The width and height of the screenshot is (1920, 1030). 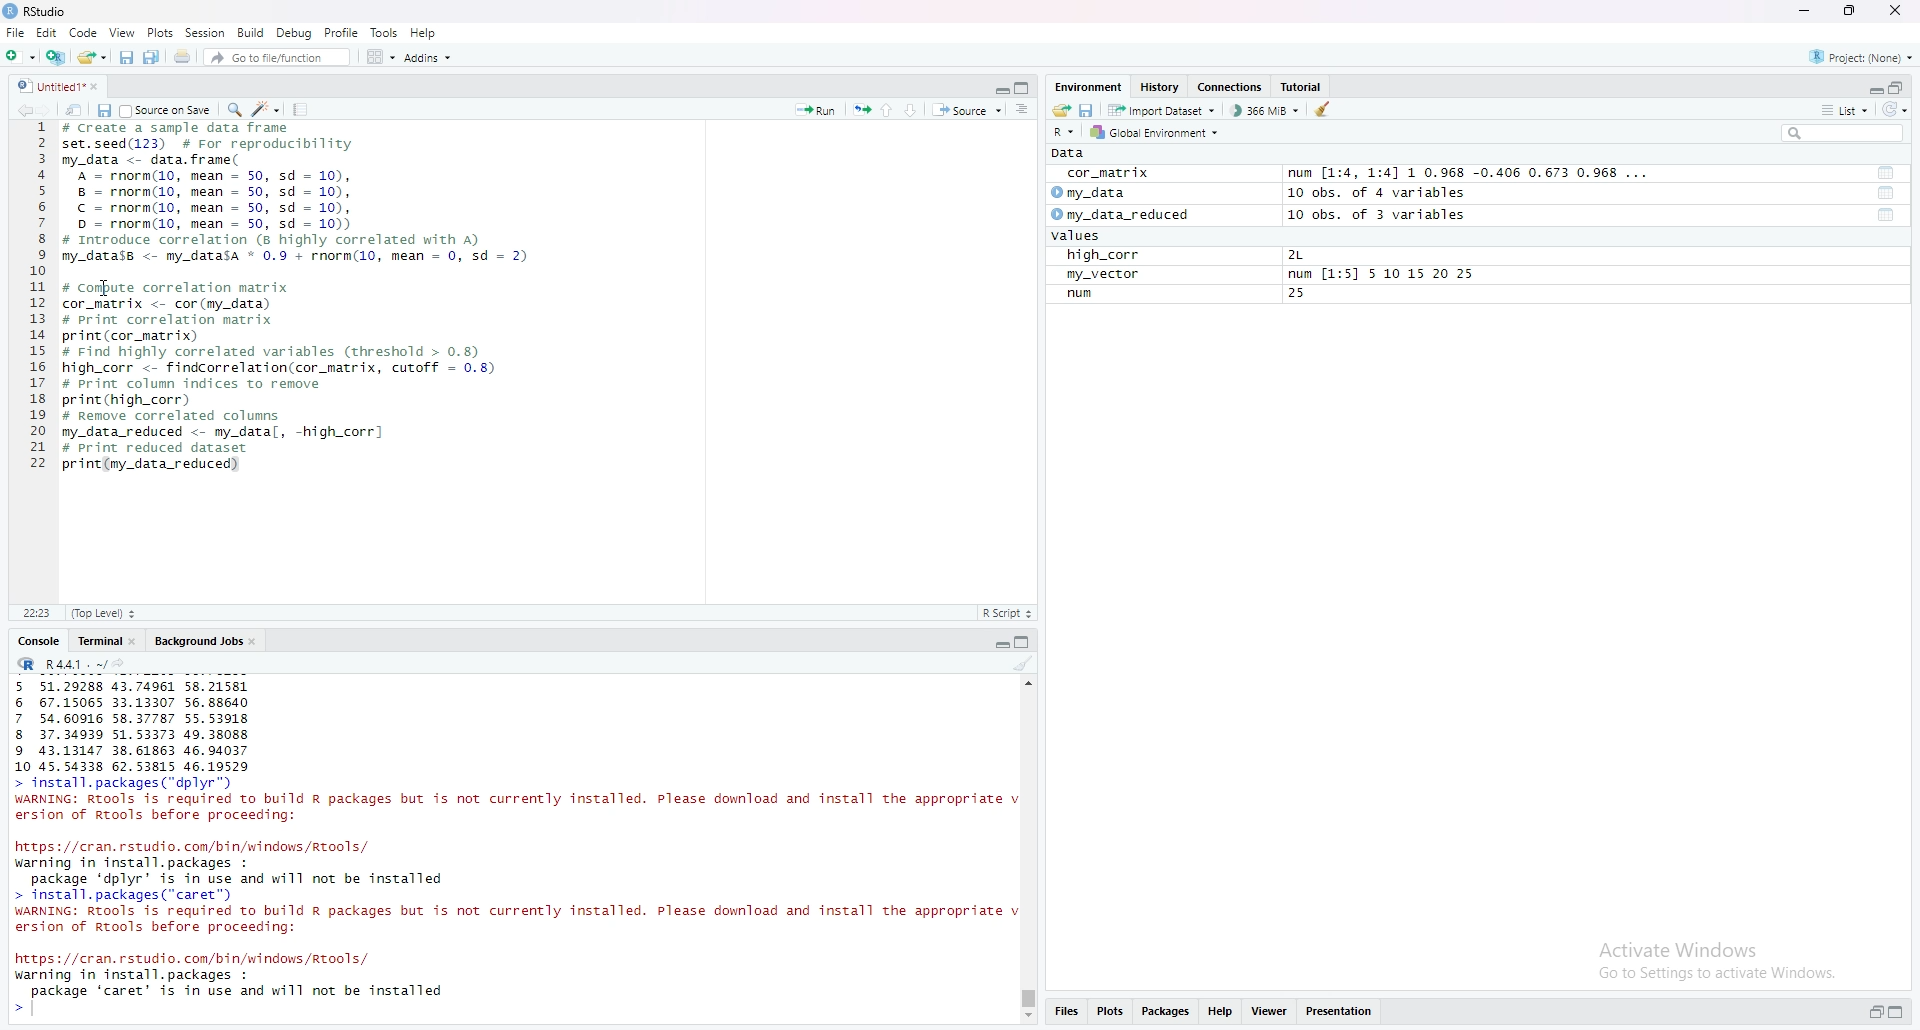 I want to click on copy, so click(x=1023, y=89).